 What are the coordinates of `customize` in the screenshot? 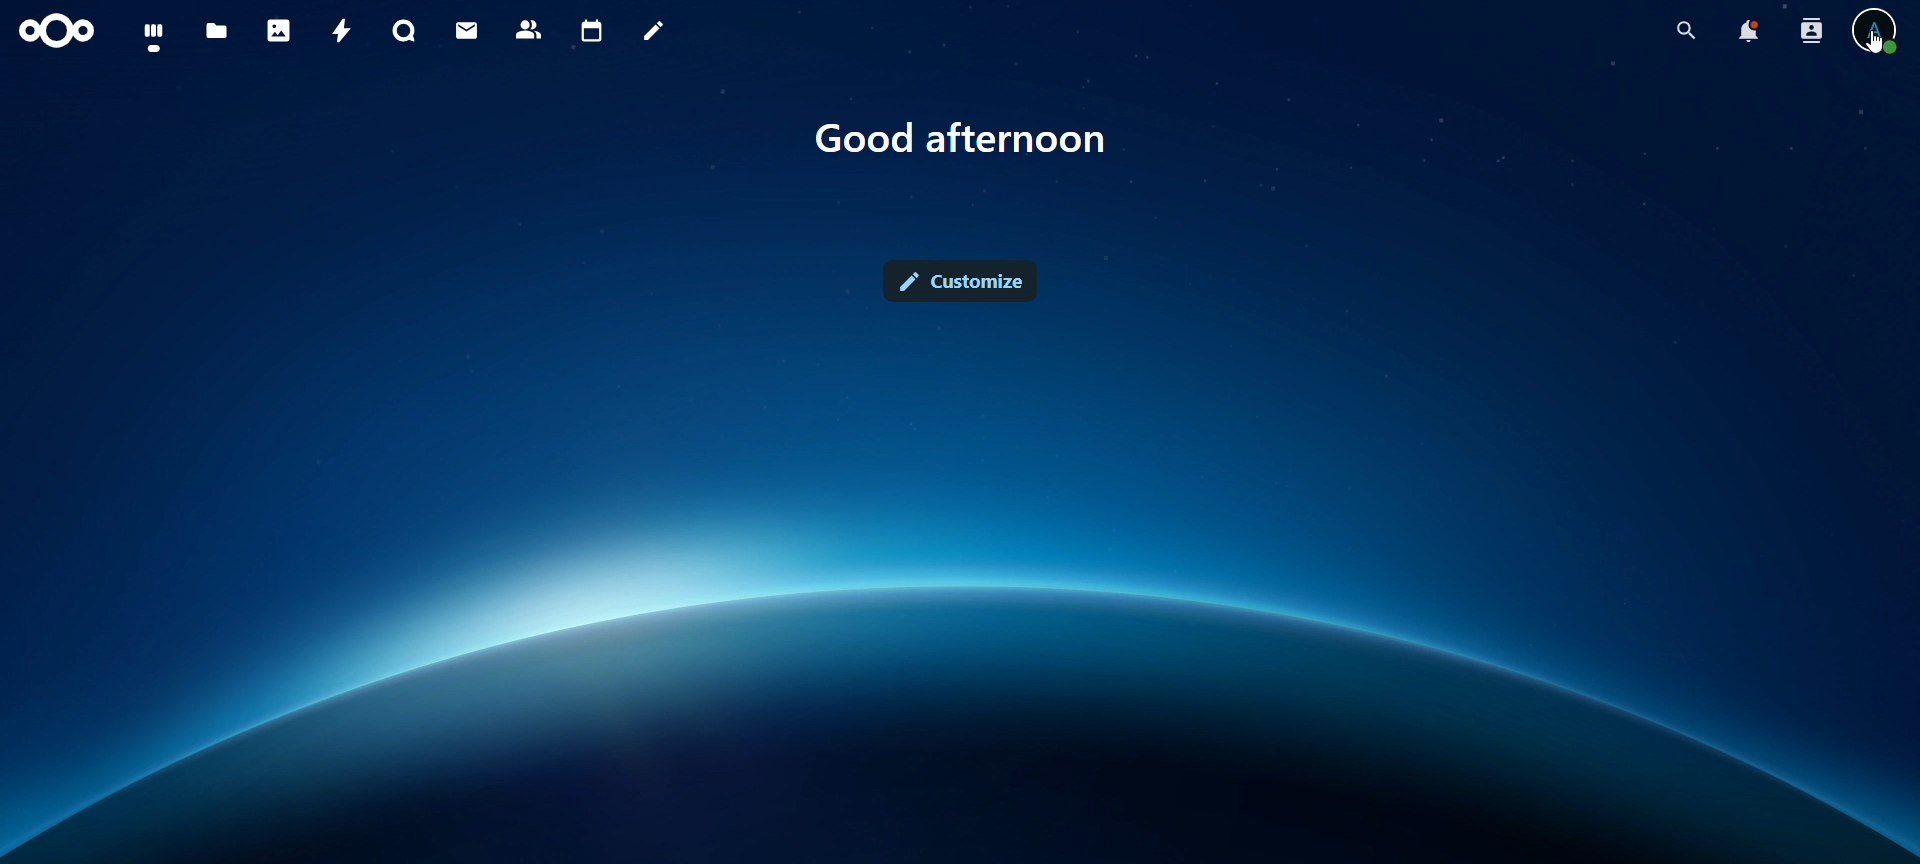 It's located at (964, 286).